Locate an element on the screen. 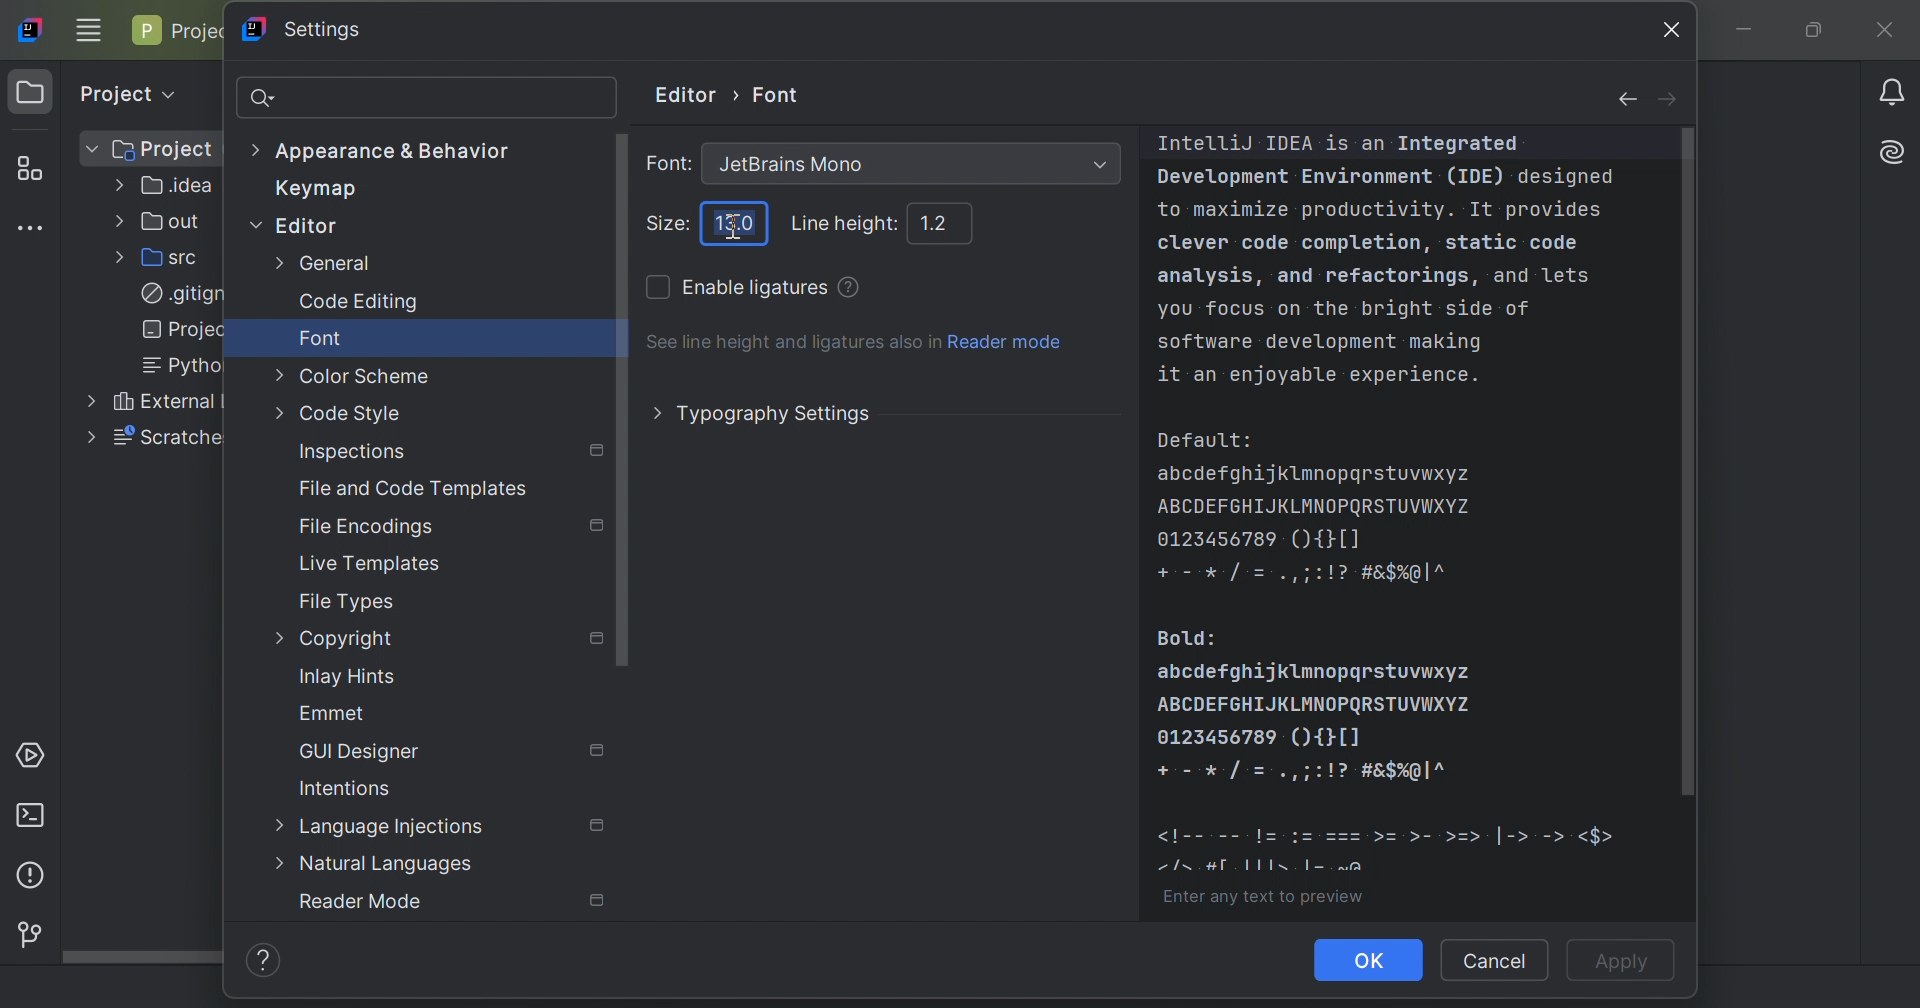 The width and height of the screenshot is (1920, 1008). Settings marked with this icon are only applied to the current project. Non-marked settings are applied to all projects. is located at coordinates (597, 525).